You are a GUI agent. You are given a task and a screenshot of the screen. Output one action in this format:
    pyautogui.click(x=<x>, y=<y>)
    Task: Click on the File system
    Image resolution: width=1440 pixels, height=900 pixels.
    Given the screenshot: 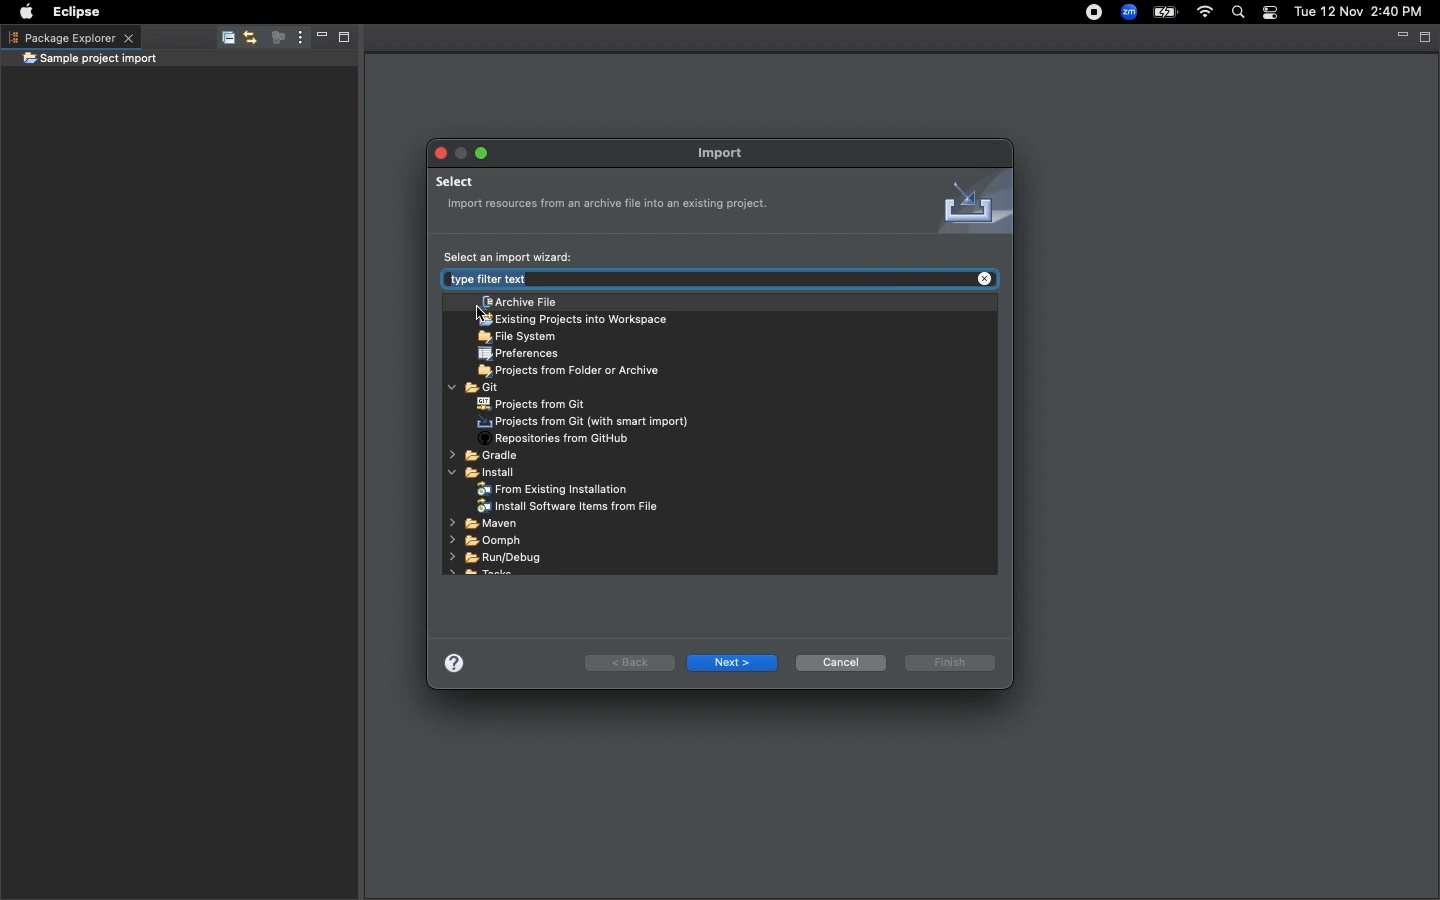 What is the action you would take?
    pyautogui.click(x=518, y=337)
    